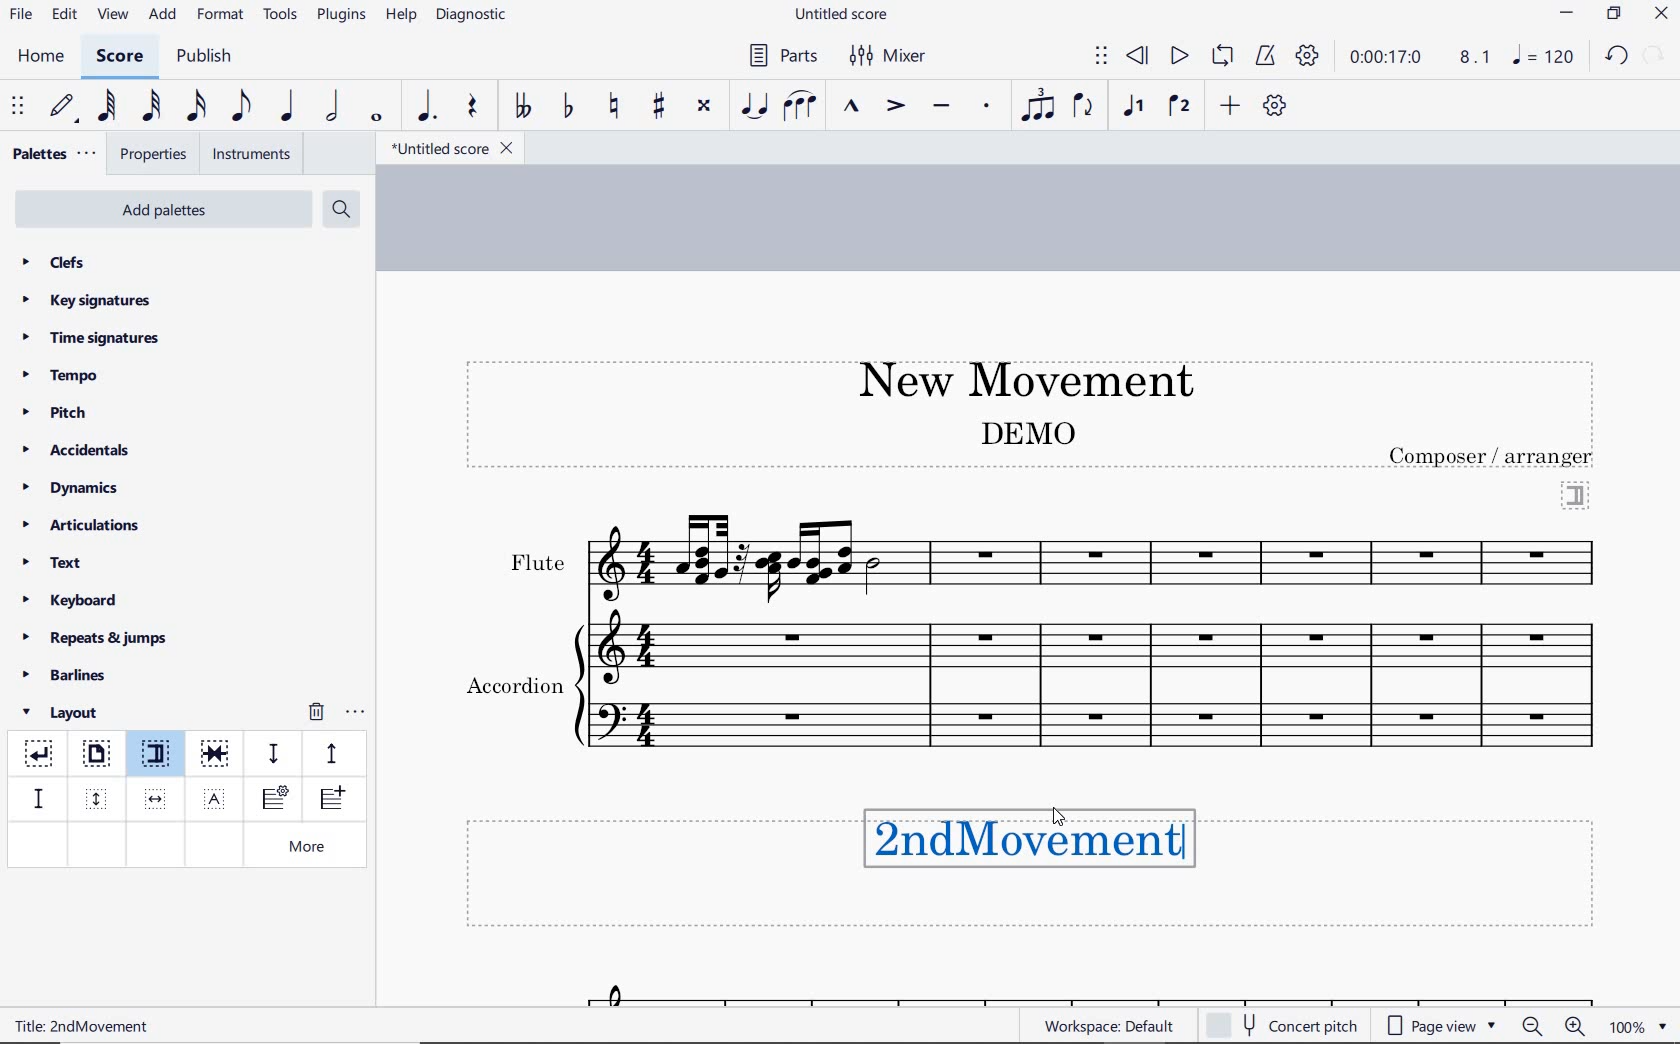 Image resolution: width=1680 pixels, height=1044 pixels. Describe the element at coordinates (1026, 432) in the screenshot. I see `text` at that location.